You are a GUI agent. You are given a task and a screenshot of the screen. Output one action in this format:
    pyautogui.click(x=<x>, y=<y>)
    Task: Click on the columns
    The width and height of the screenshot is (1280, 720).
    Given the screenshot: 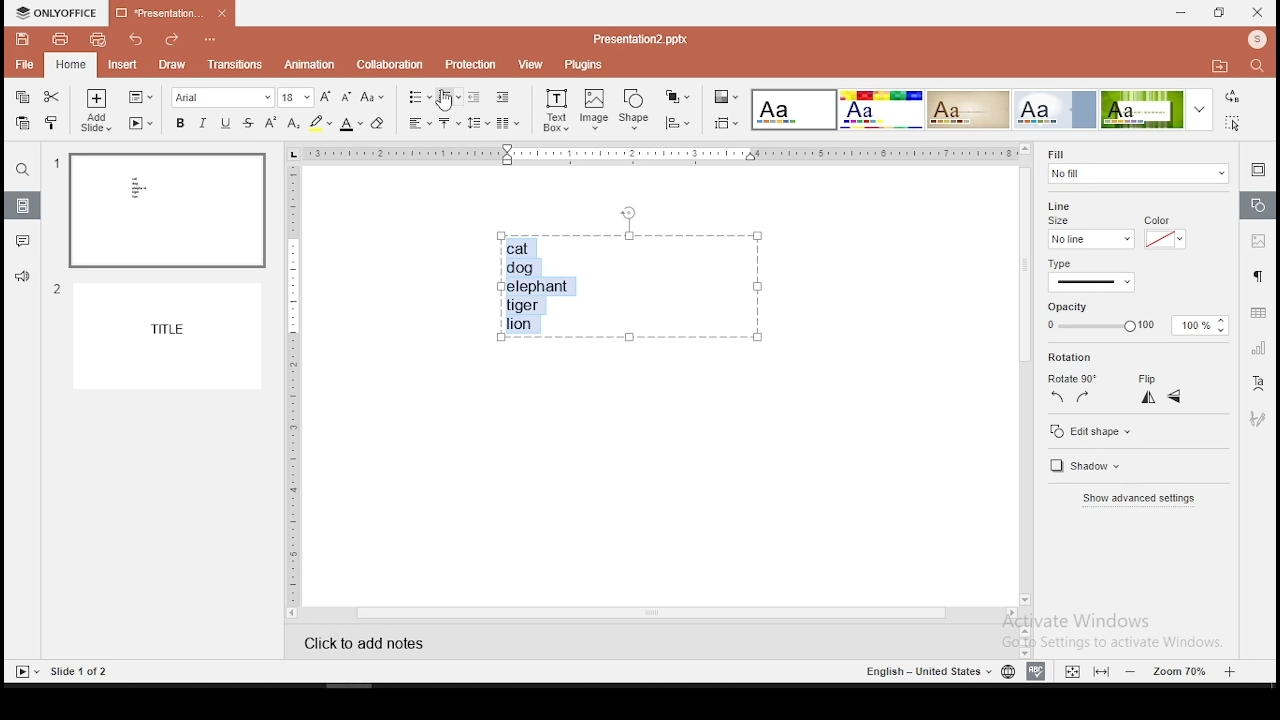 What is the action you would take?
    pyautogui.click(x=506, y=122)
    